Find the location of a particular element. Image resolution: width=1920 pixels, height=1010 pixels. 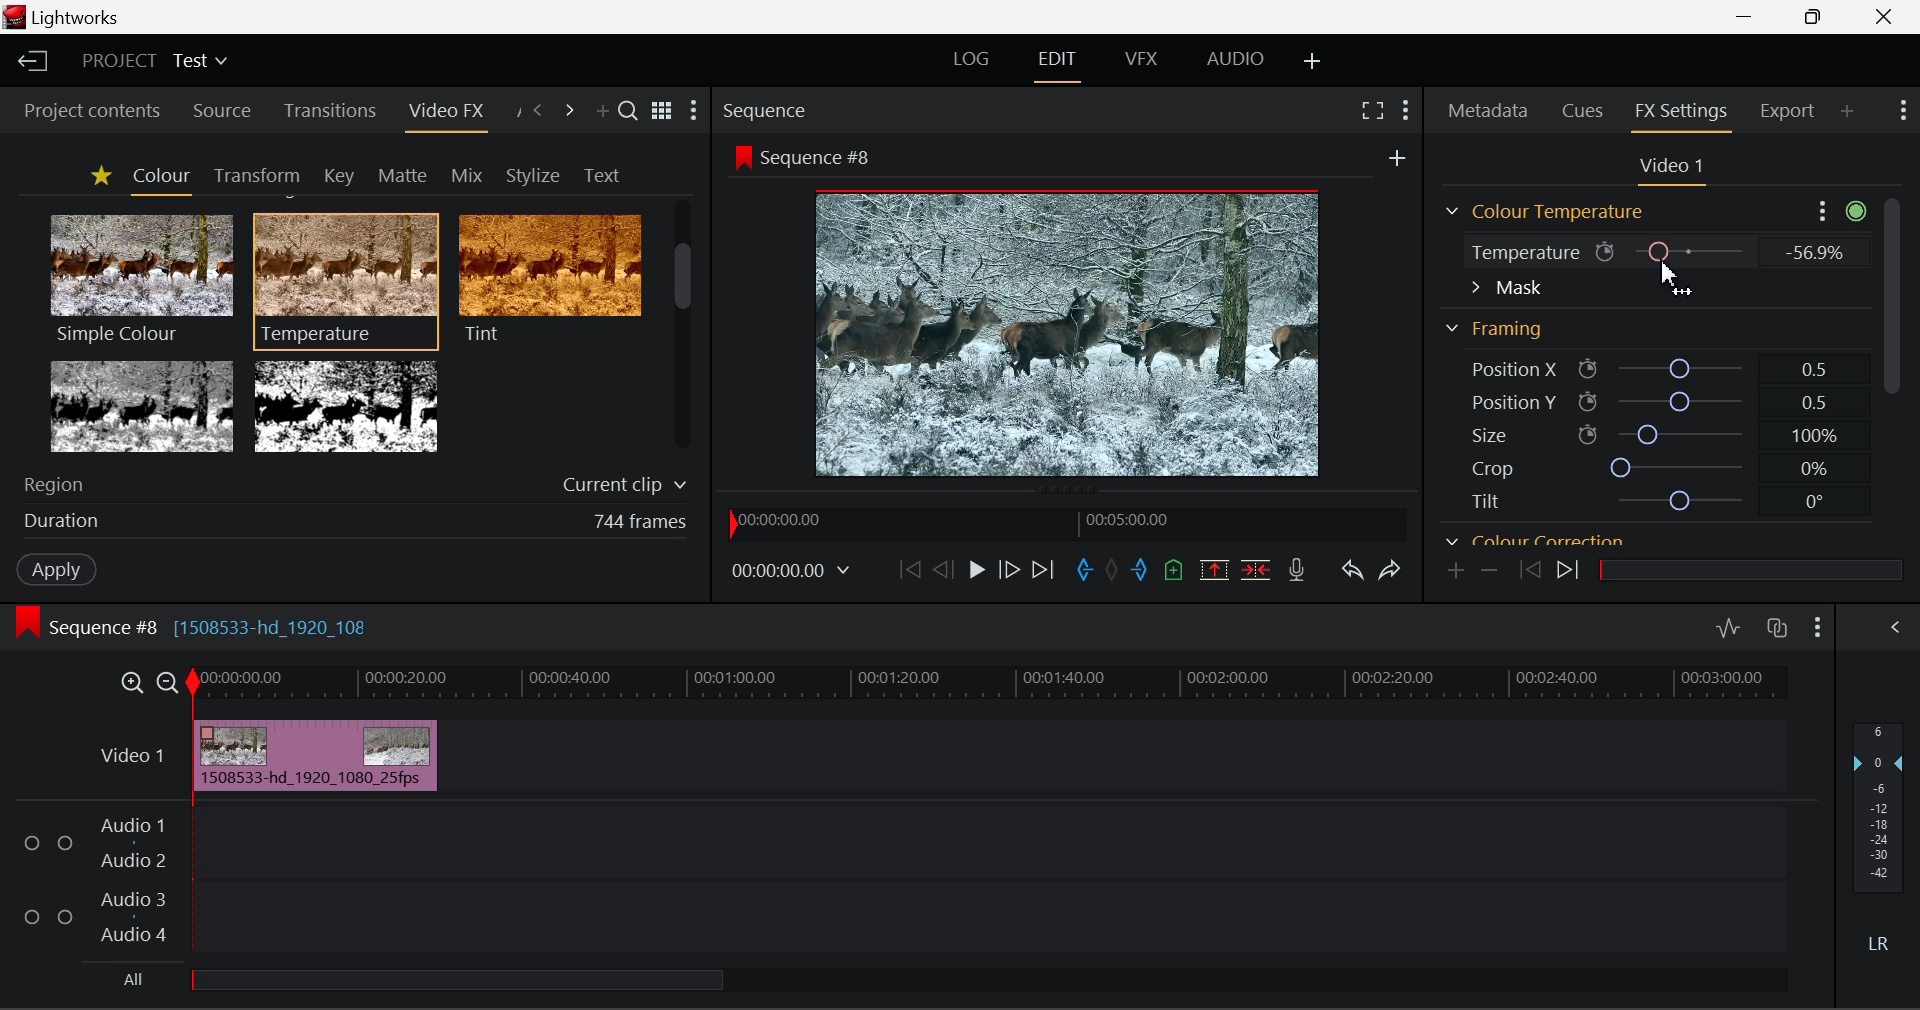

Audio 1 is located at coordinates (129, 827).